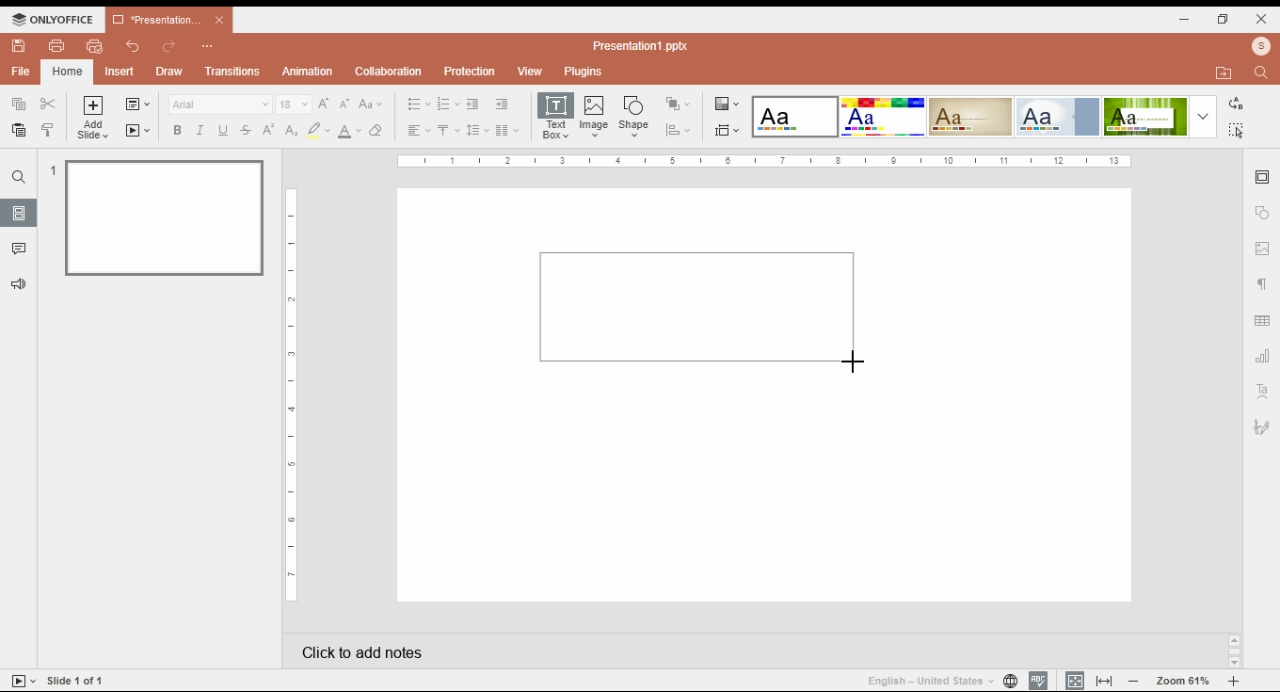 The width and height of the screenshot is (1280, 692). What do you see at coordinates (246, 131) in the screenshot?
I see `strikethrough` at bounding box center [246, 131].